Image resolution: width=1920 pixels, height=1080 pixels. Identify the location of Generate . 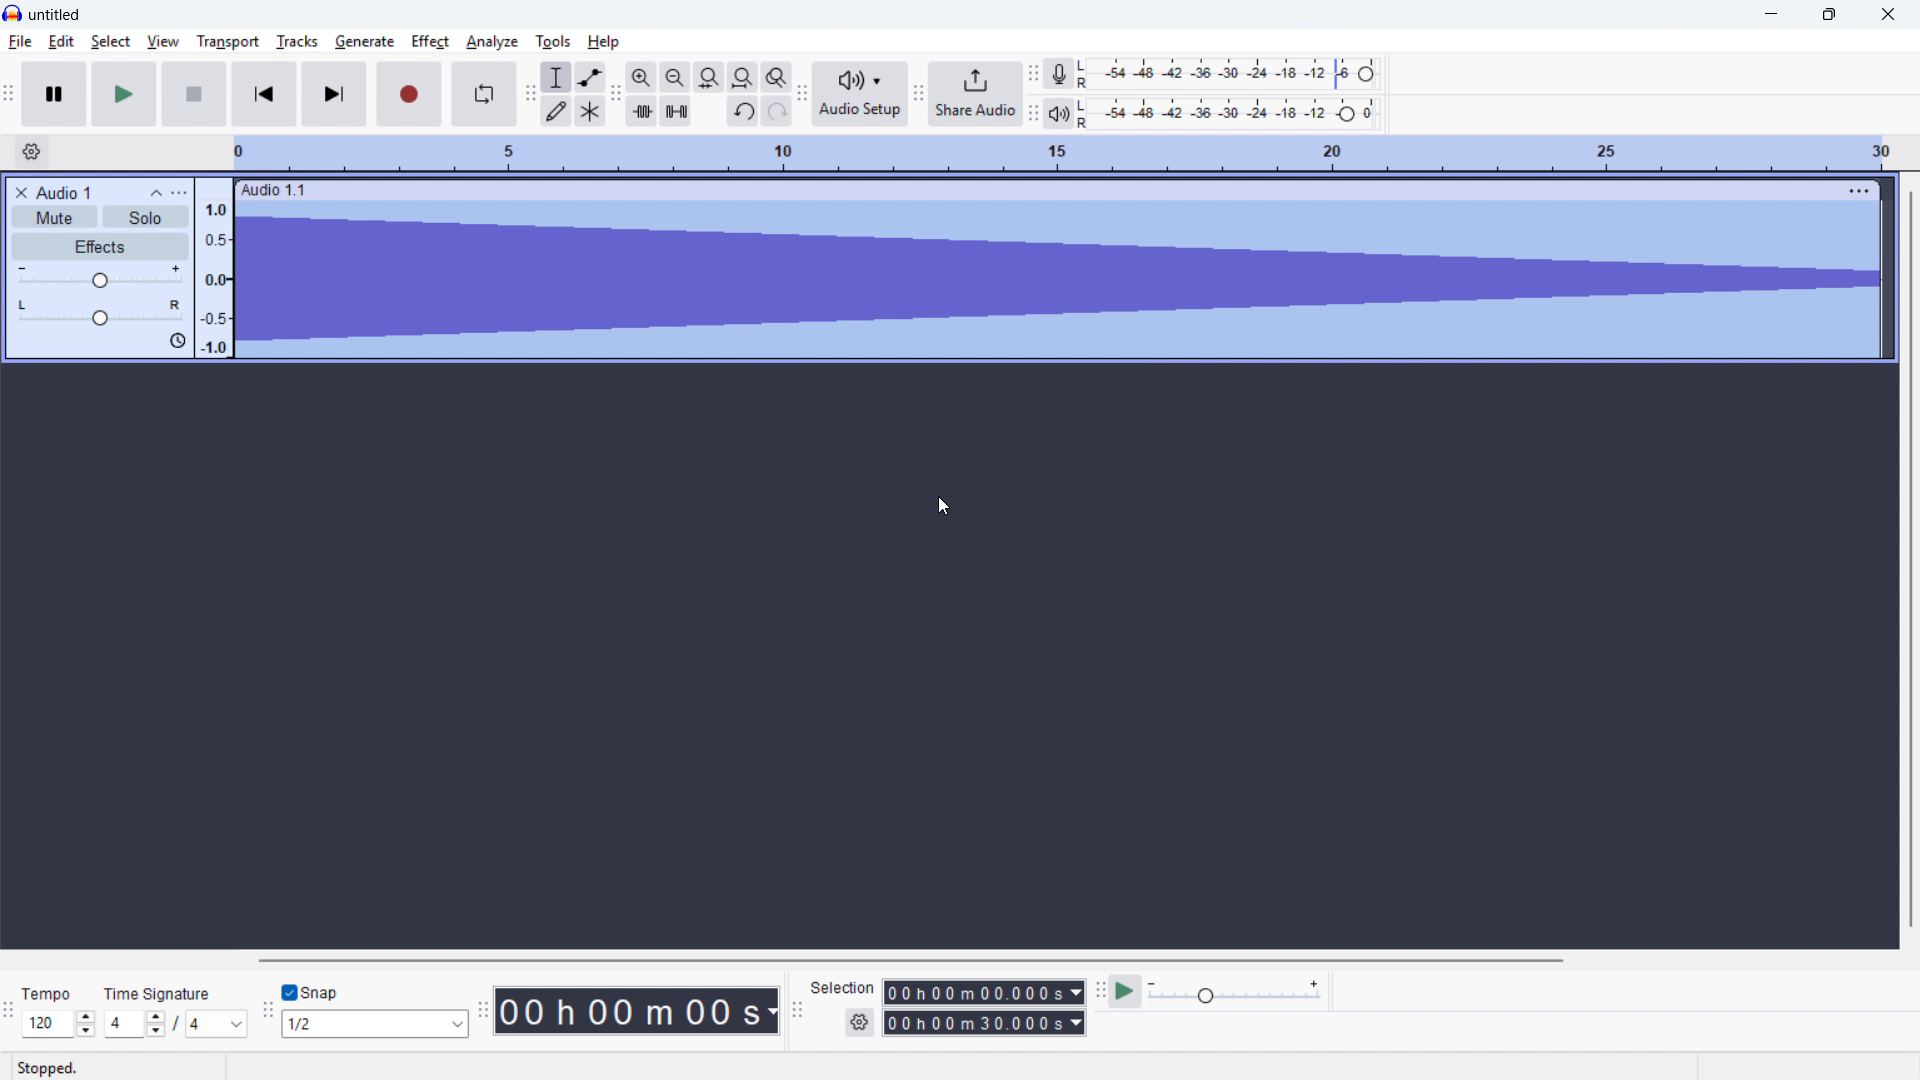
(364, 41).